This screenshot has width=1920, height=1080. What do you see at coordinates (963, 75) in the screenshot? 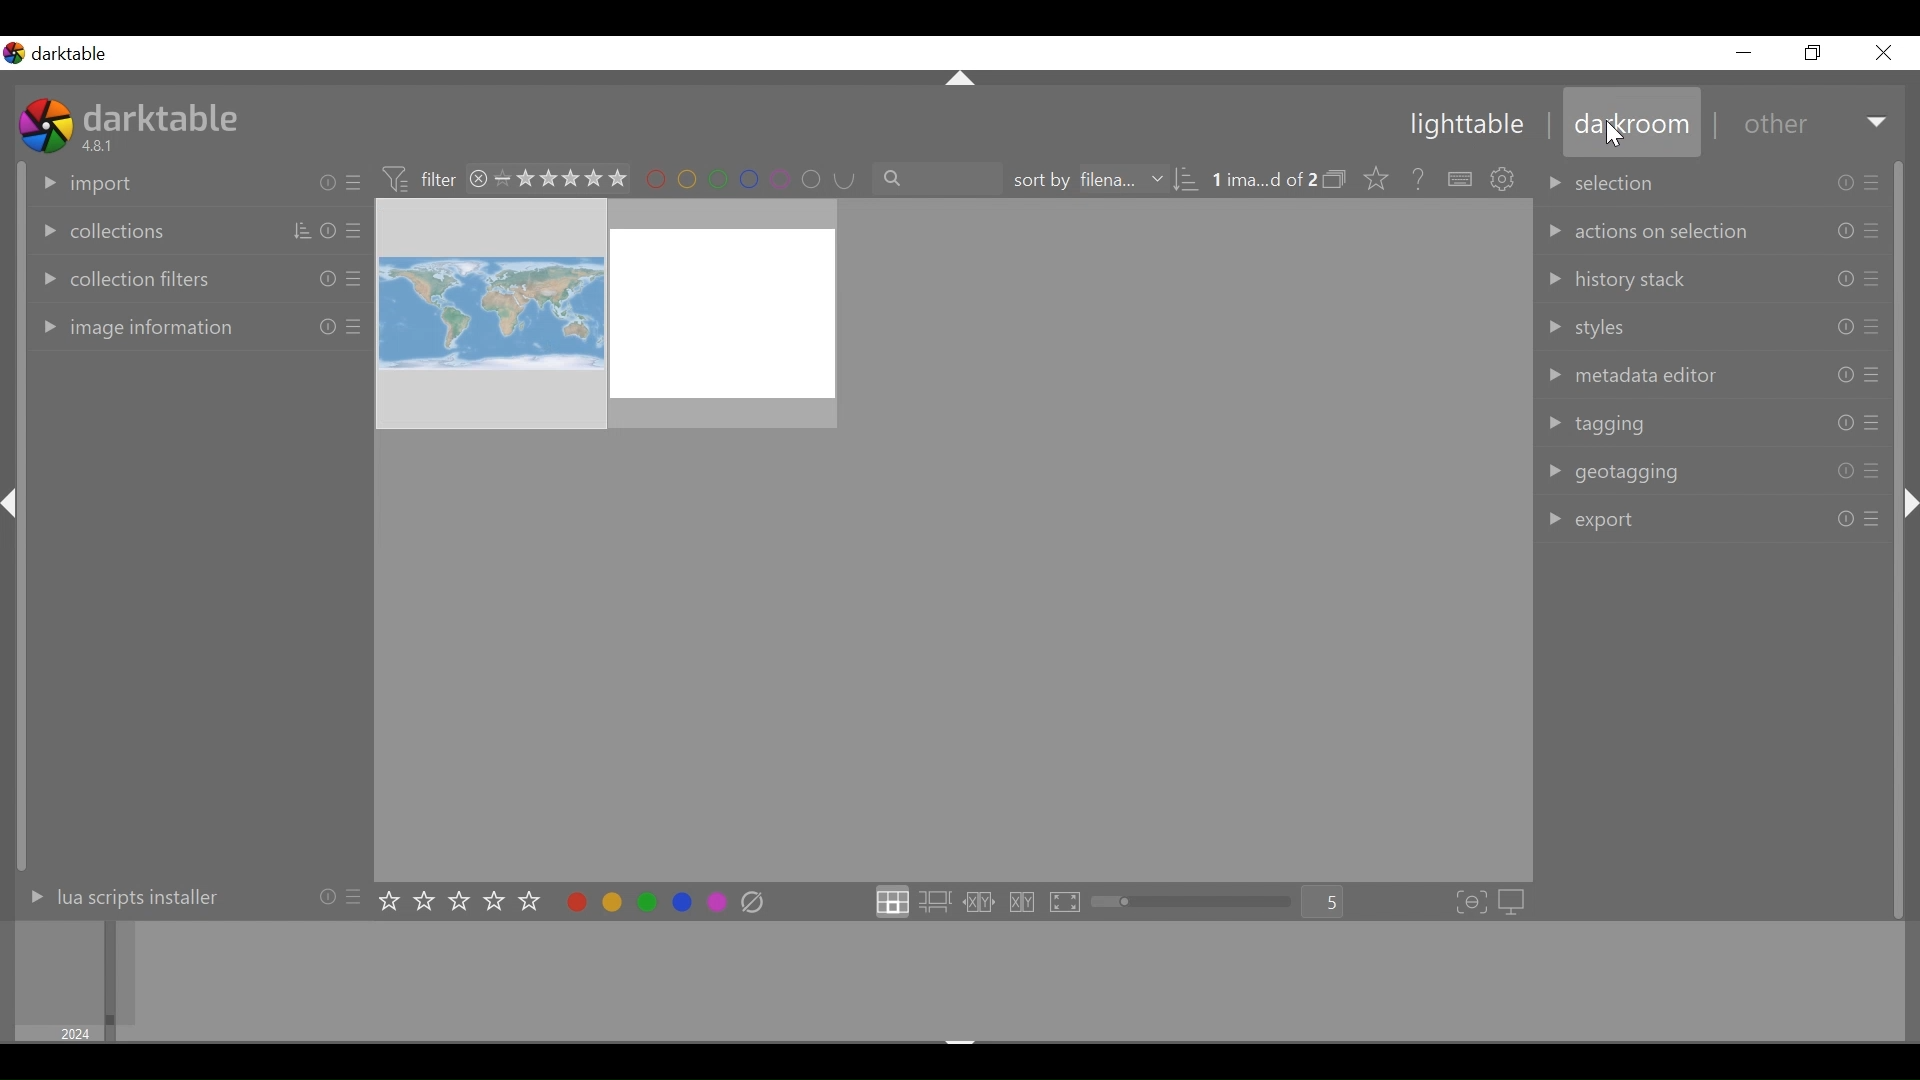
I see `hide` at bounding box center [963, 75].